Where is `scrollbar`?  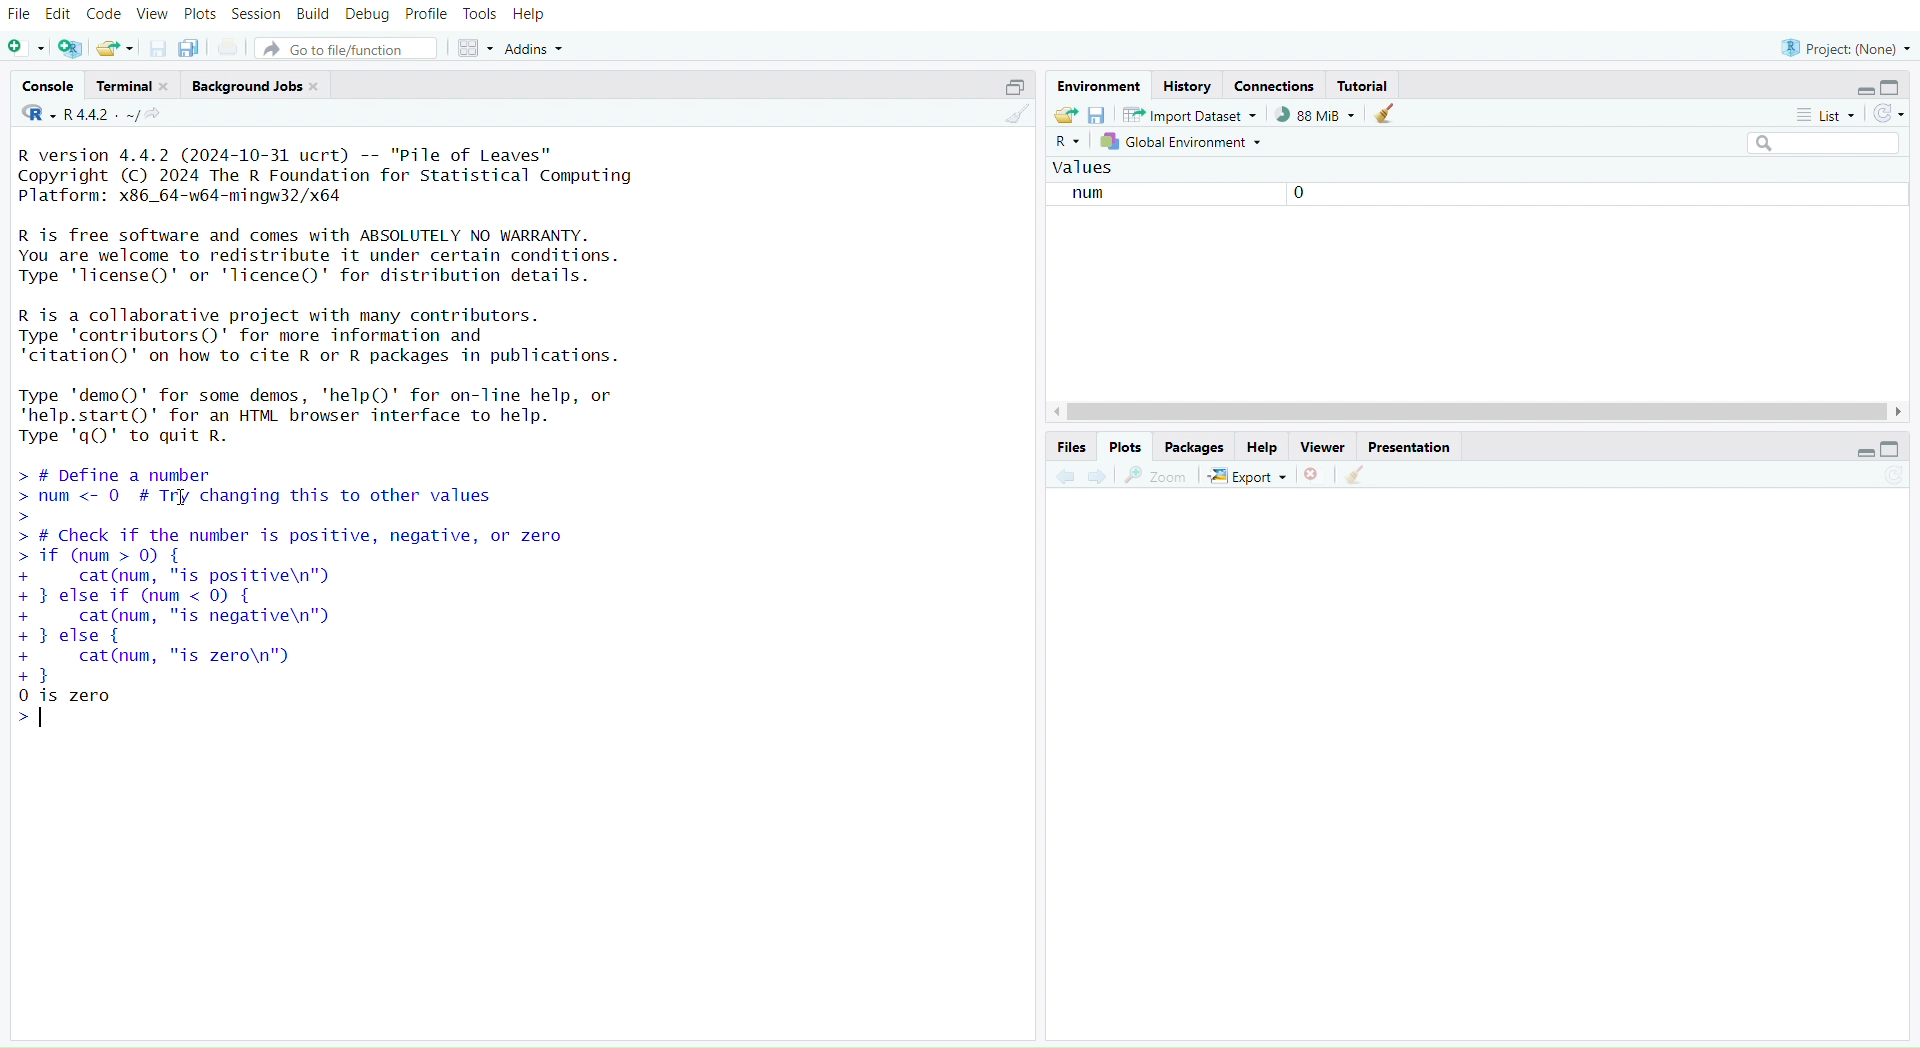 scrollbar is located at coordinates (1475, 412).